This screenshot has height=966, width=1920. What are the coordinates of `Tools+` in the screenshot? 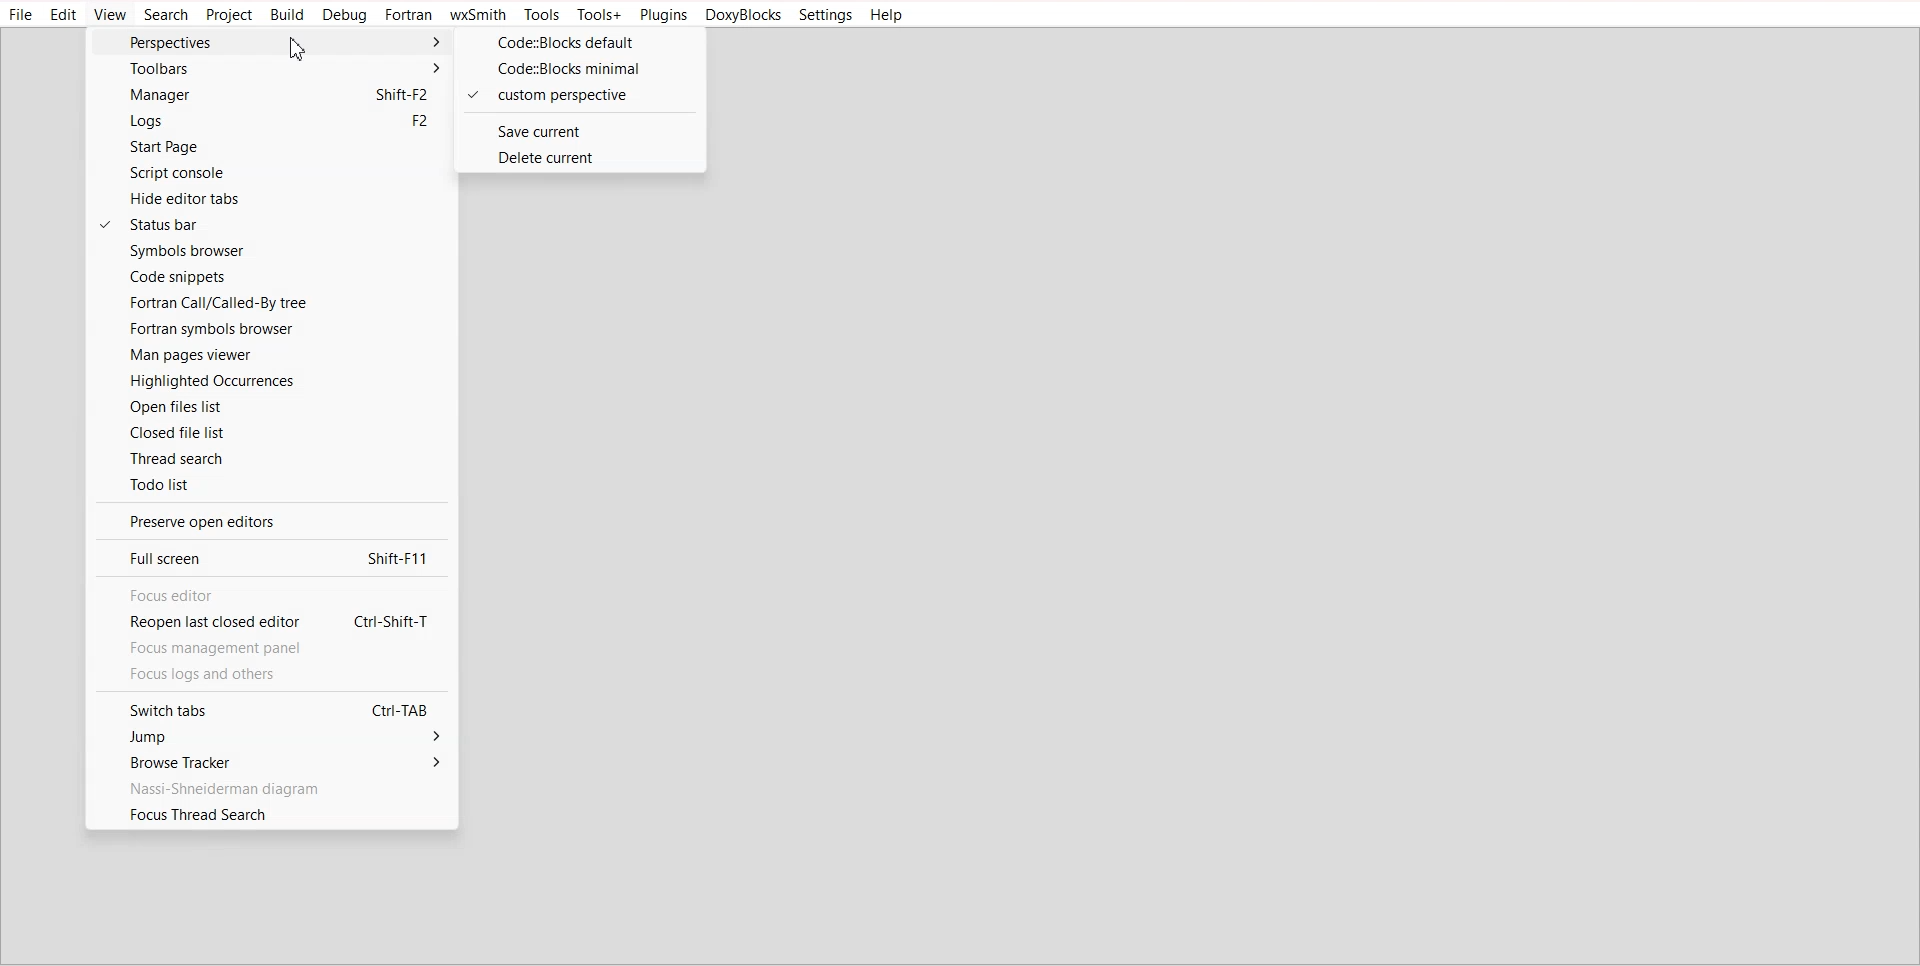 It's located at (599, 15).